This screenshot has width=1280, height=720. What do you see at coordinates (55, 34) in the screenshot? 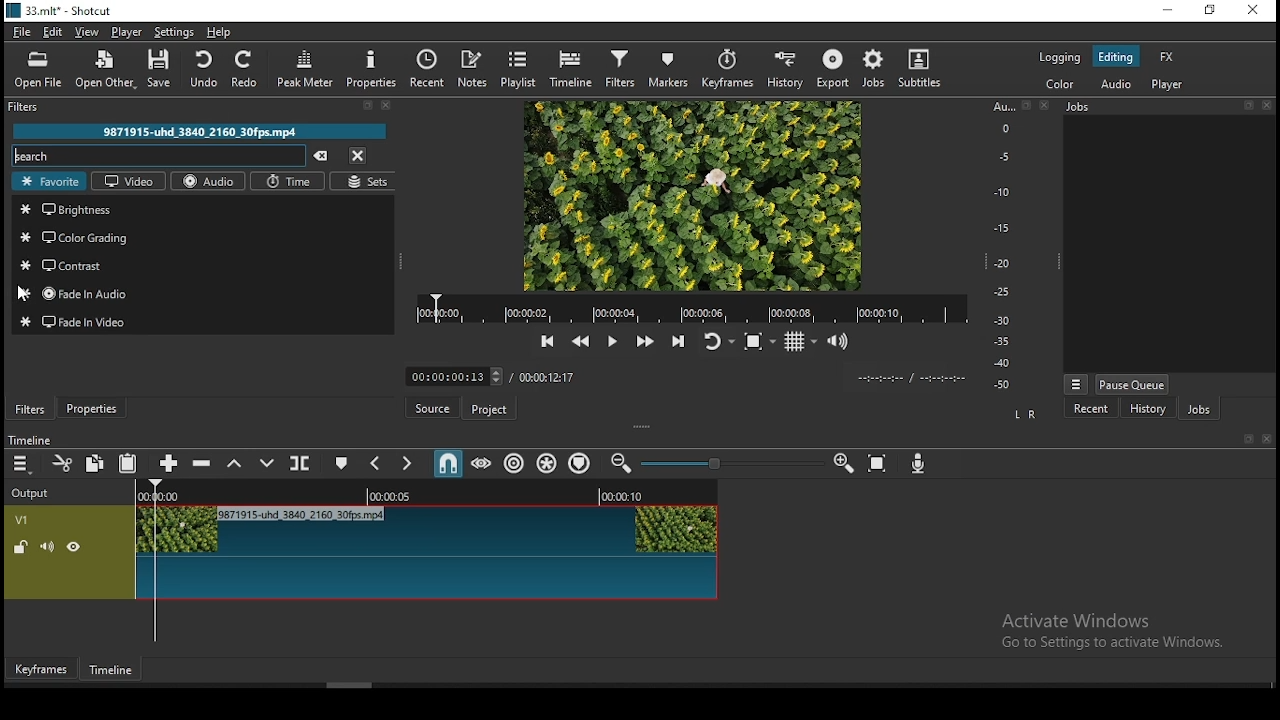
I see `edit` at bounding box center [55, 34].